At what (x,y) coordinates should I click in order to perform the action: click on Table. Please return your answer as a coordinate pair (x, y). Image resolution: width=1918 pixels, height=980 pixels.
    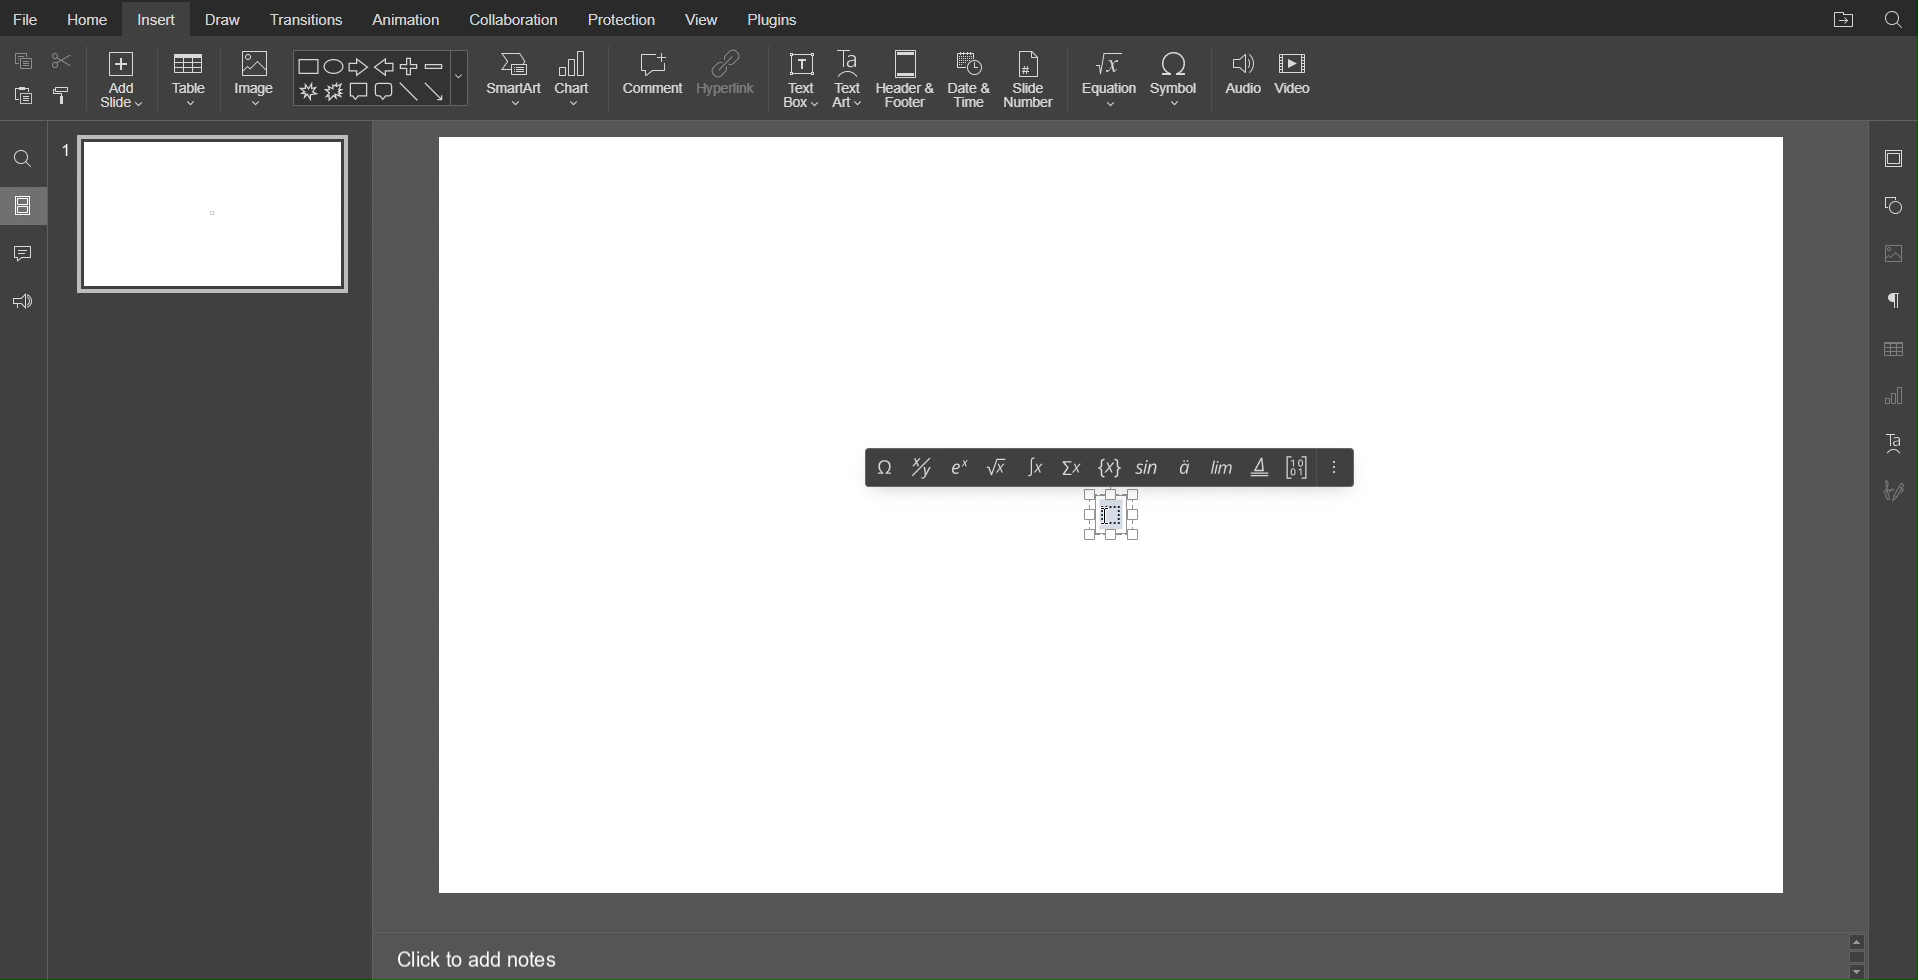
    Looking at the image, I should click on (190, 80).